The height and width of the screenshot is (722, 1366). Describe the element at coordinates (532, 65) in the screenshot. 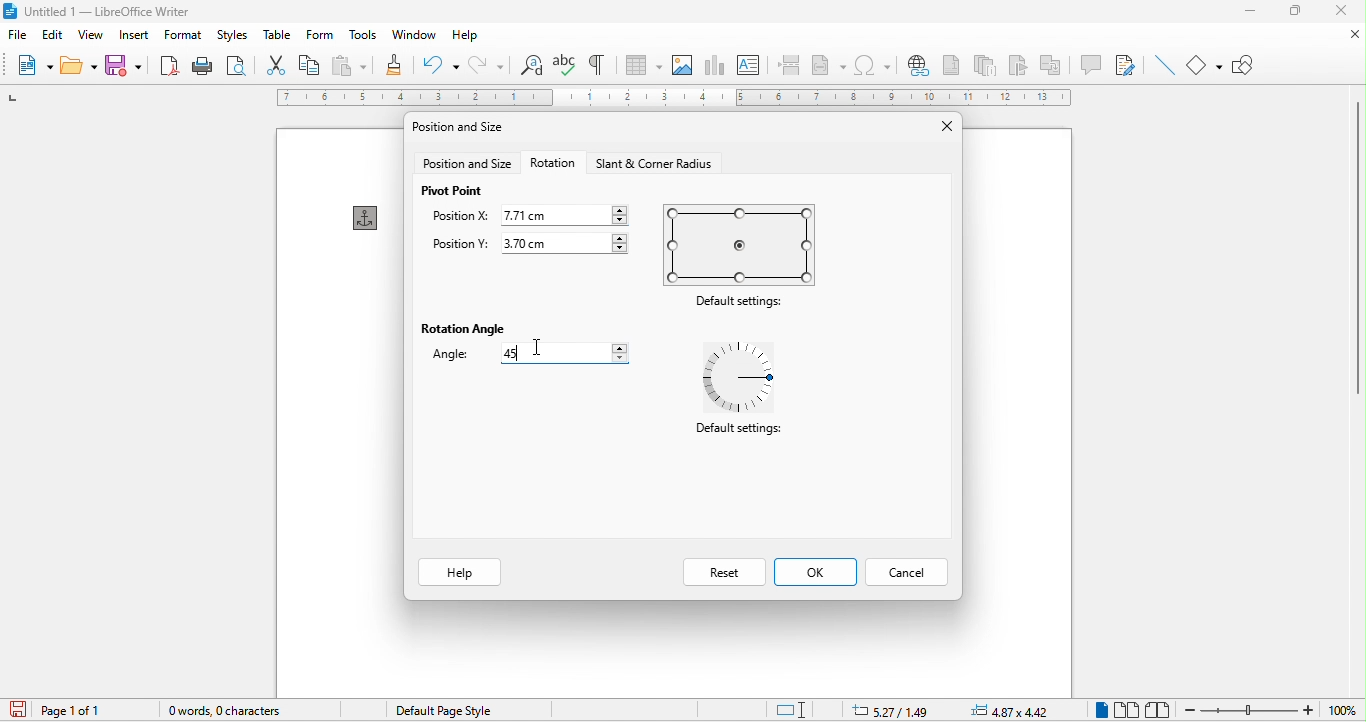

I see `find and replace` at that location.